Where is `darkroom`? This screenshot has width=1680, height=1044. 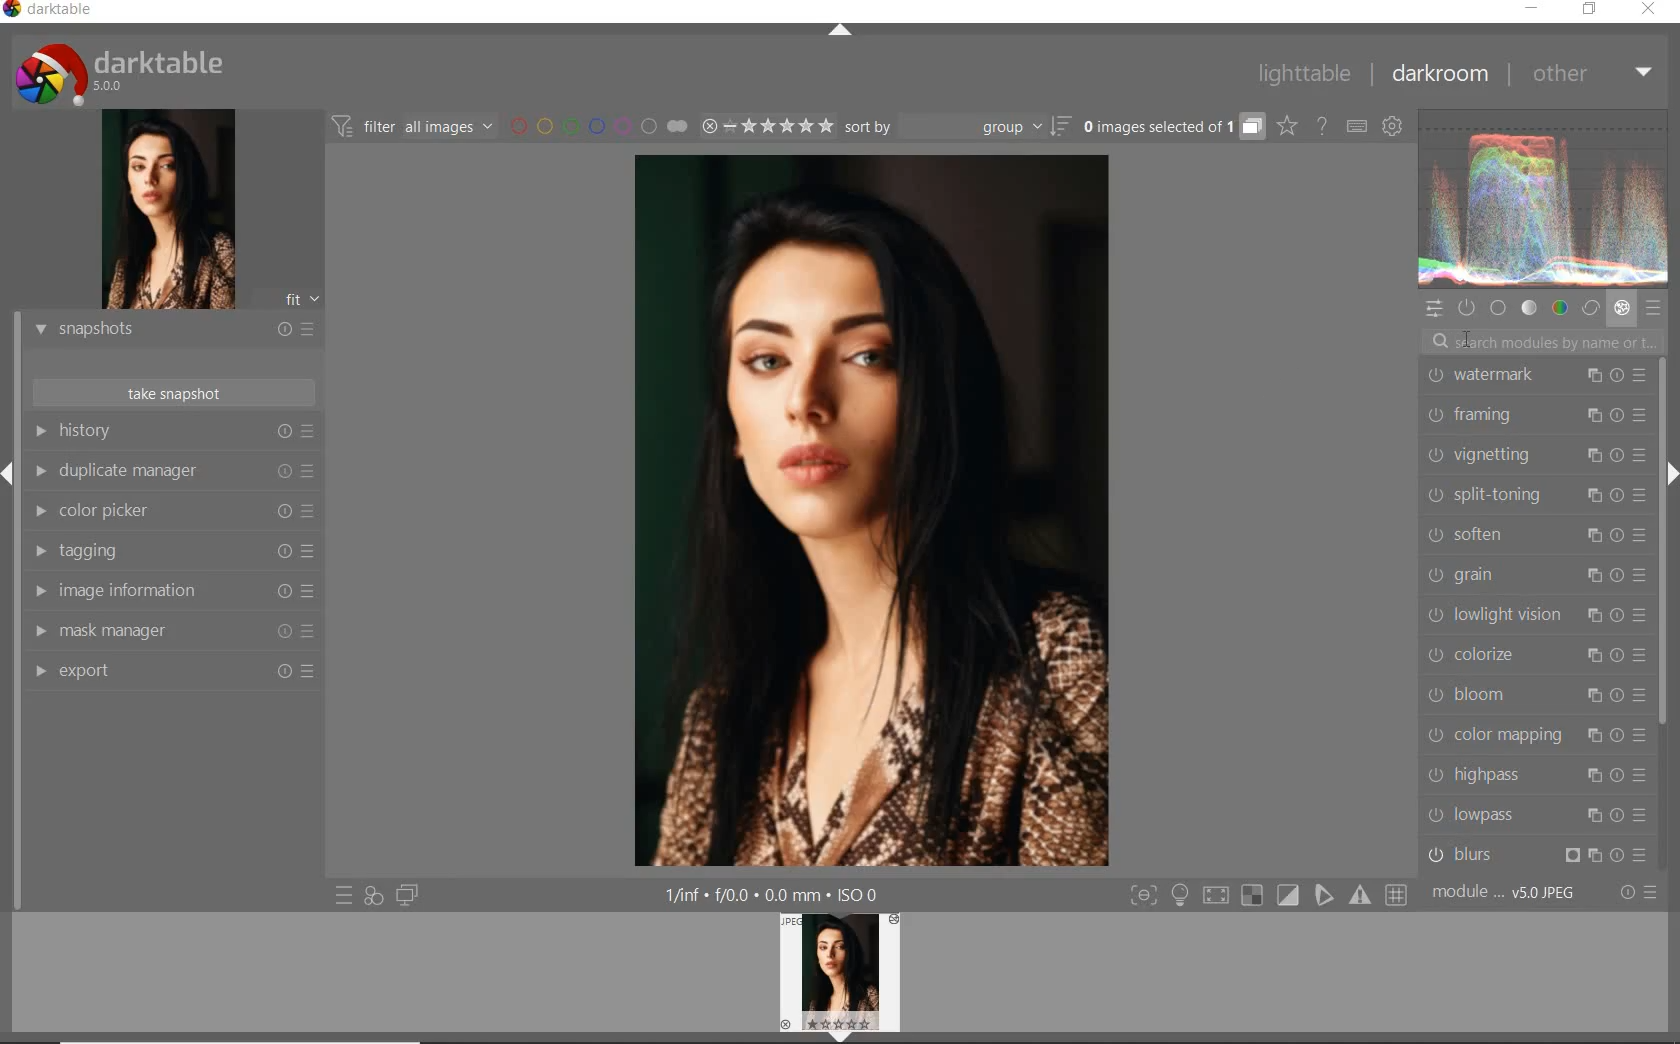
darkroom is located at coordinates (1435, 72).